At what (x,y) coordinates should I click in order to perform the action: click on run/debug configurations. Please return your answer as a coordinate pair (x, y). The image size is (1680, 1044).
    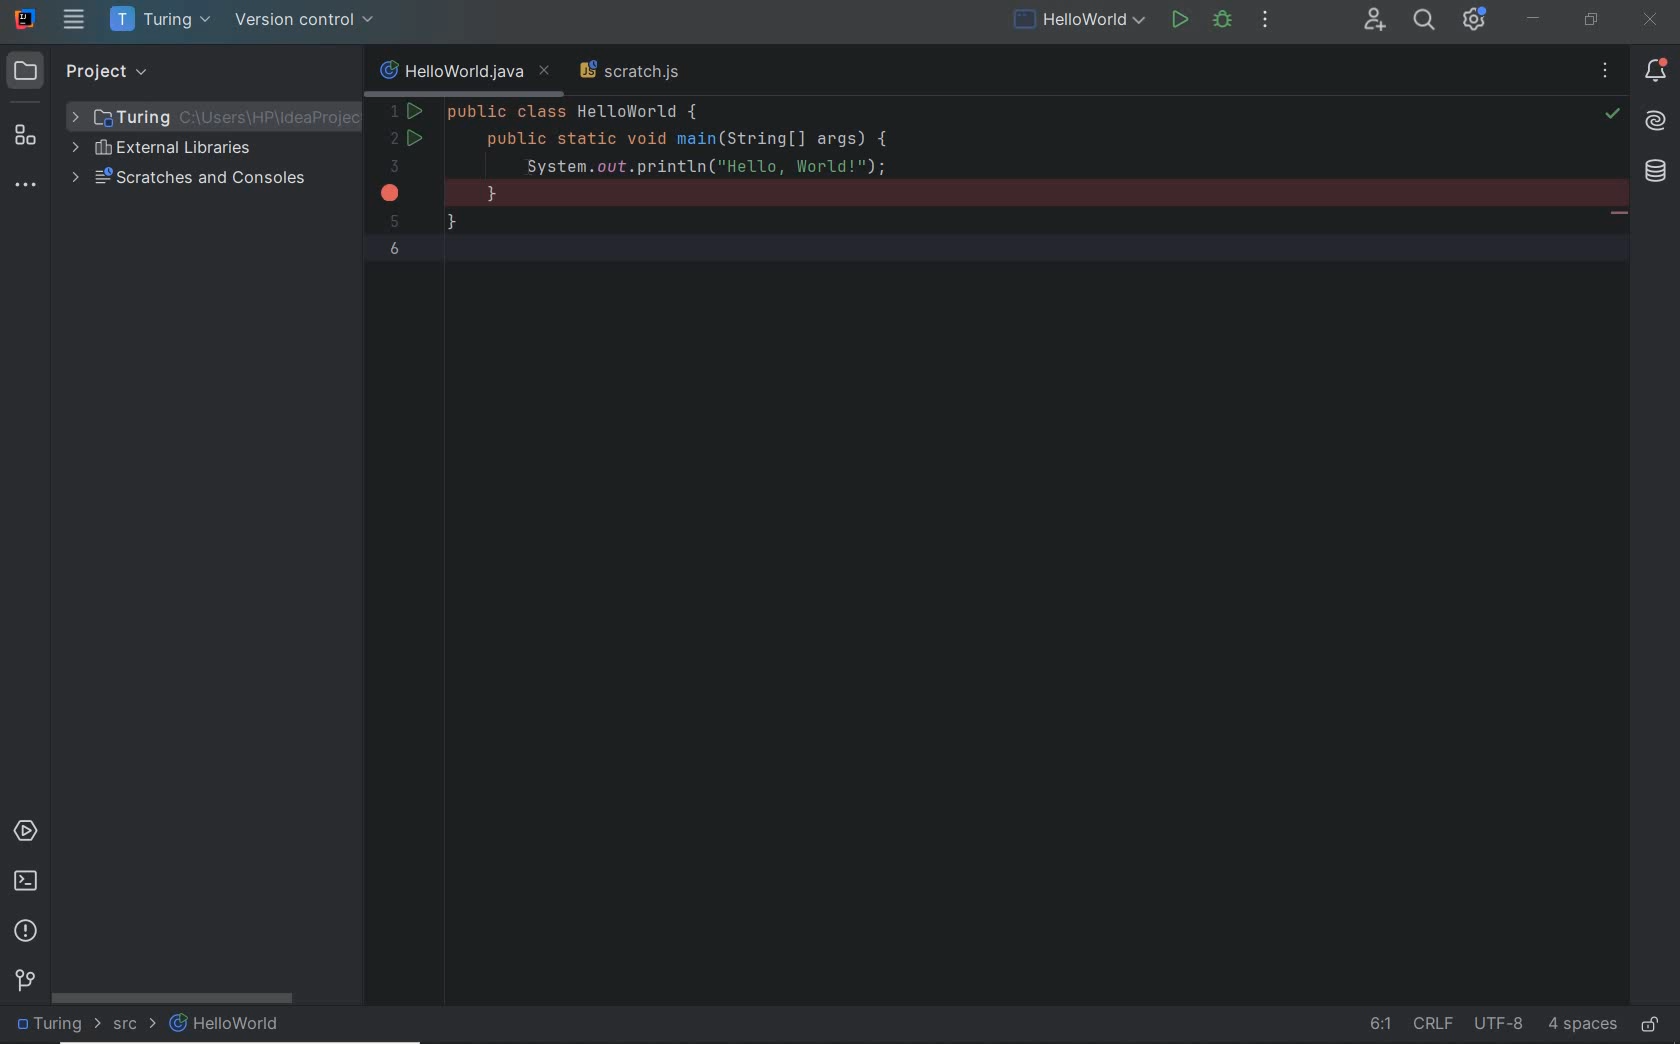
    Looking at the image, I should click on (1080, 21).